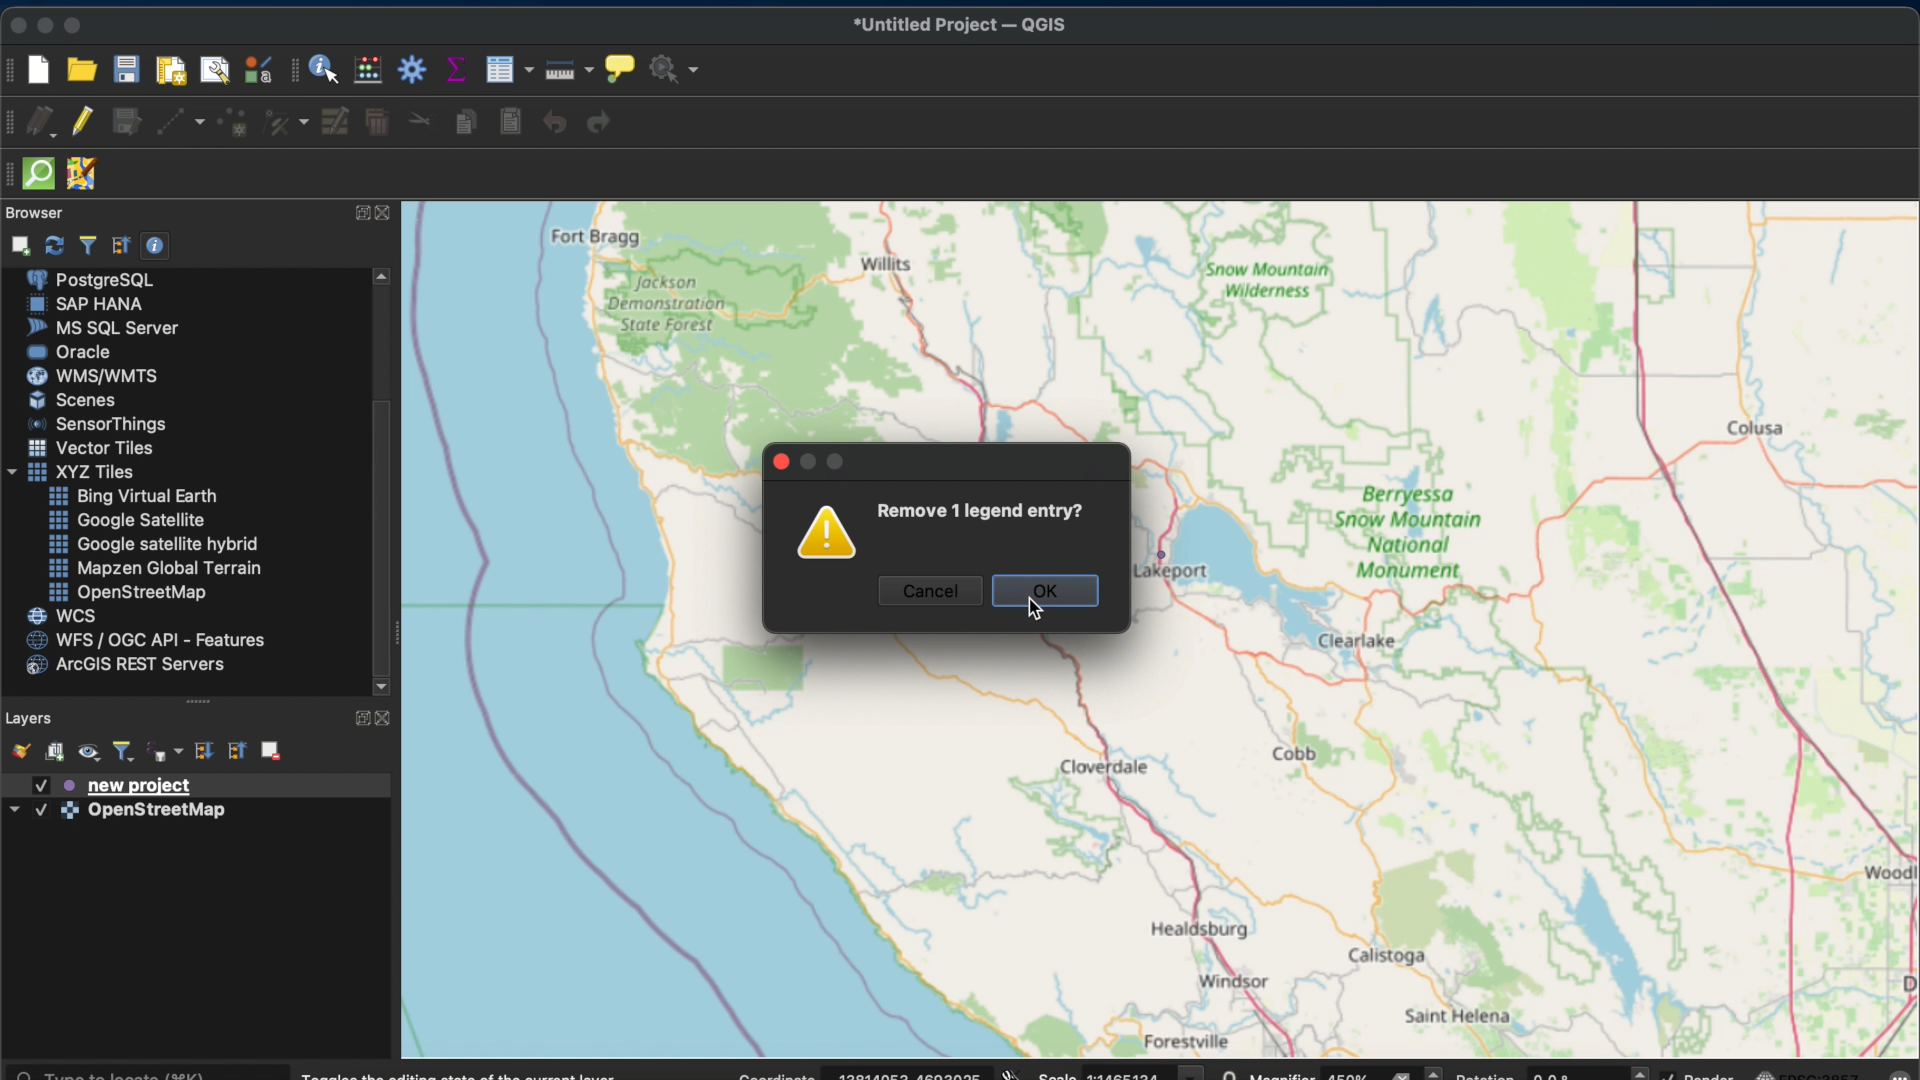 The image size is (1920, 1080). Describe the element at coordinates (94, 278) in the screenshot. I see `postergre sql` at that location.